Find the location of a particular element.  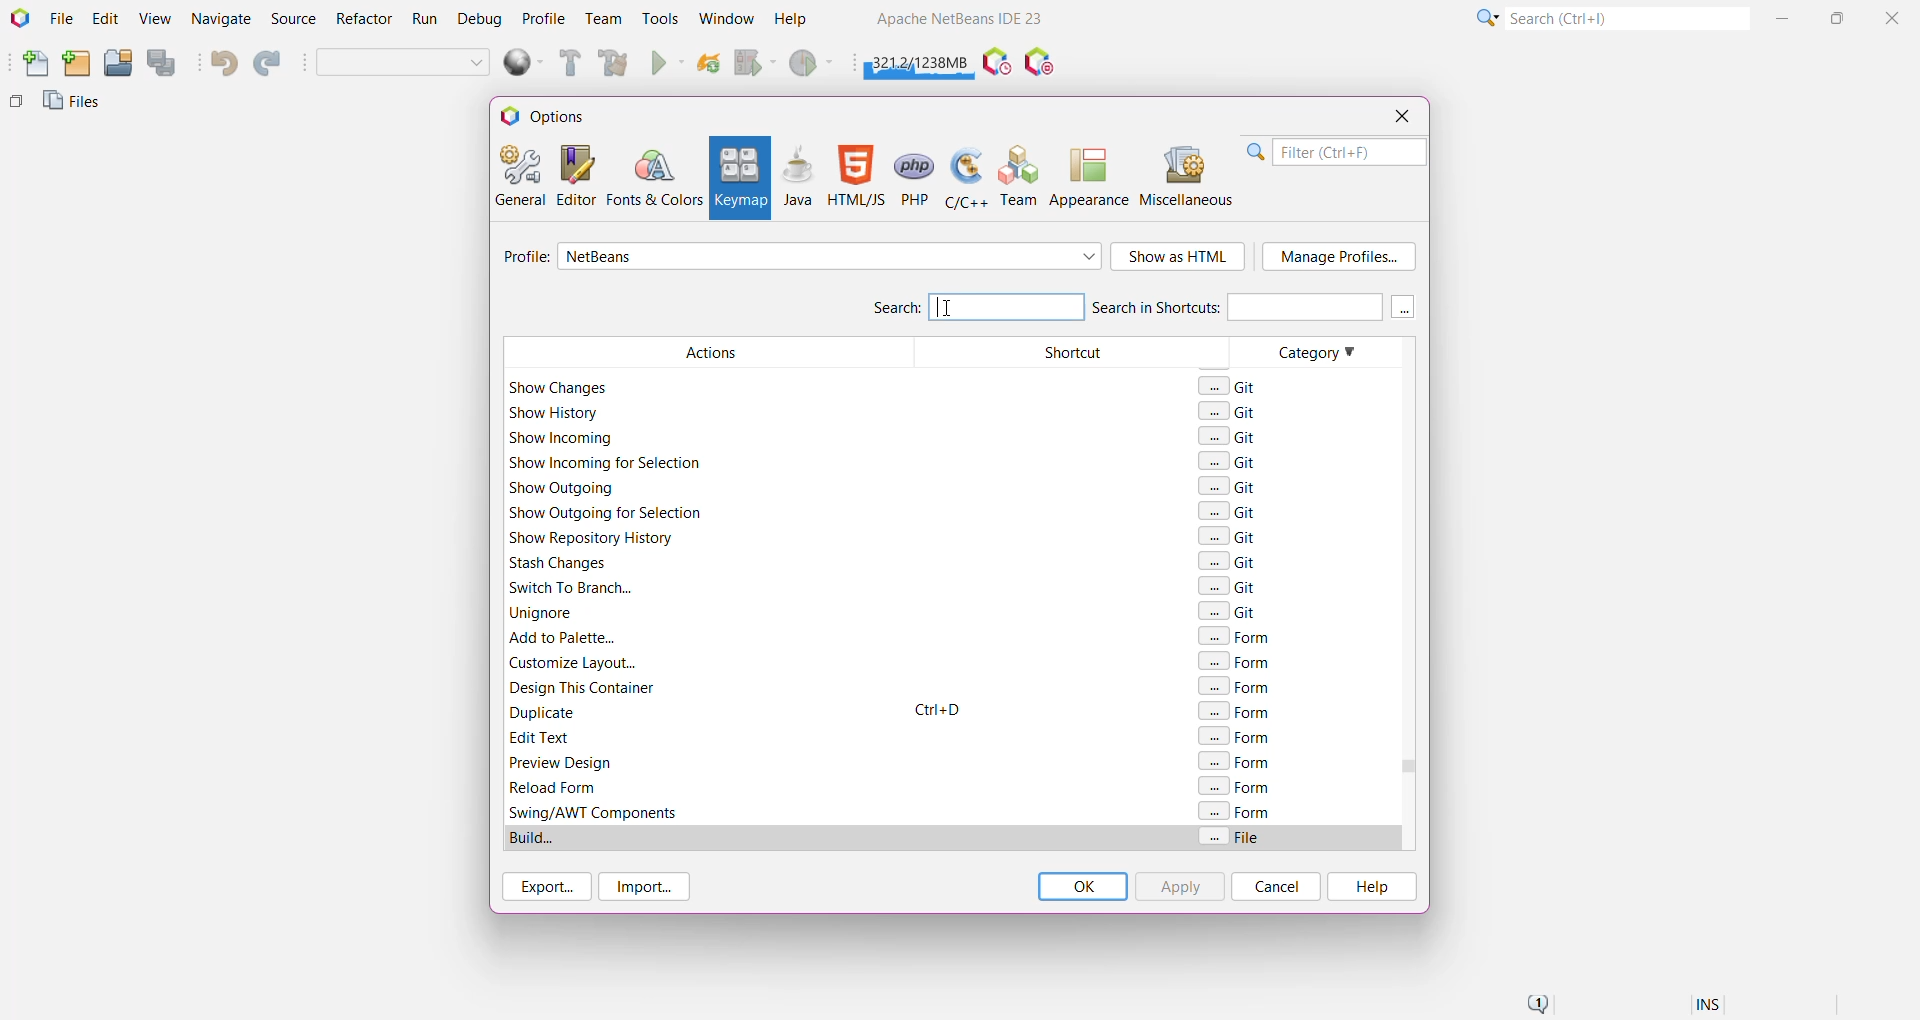

Click to force garbage collection is located at coordinates (920, 60).